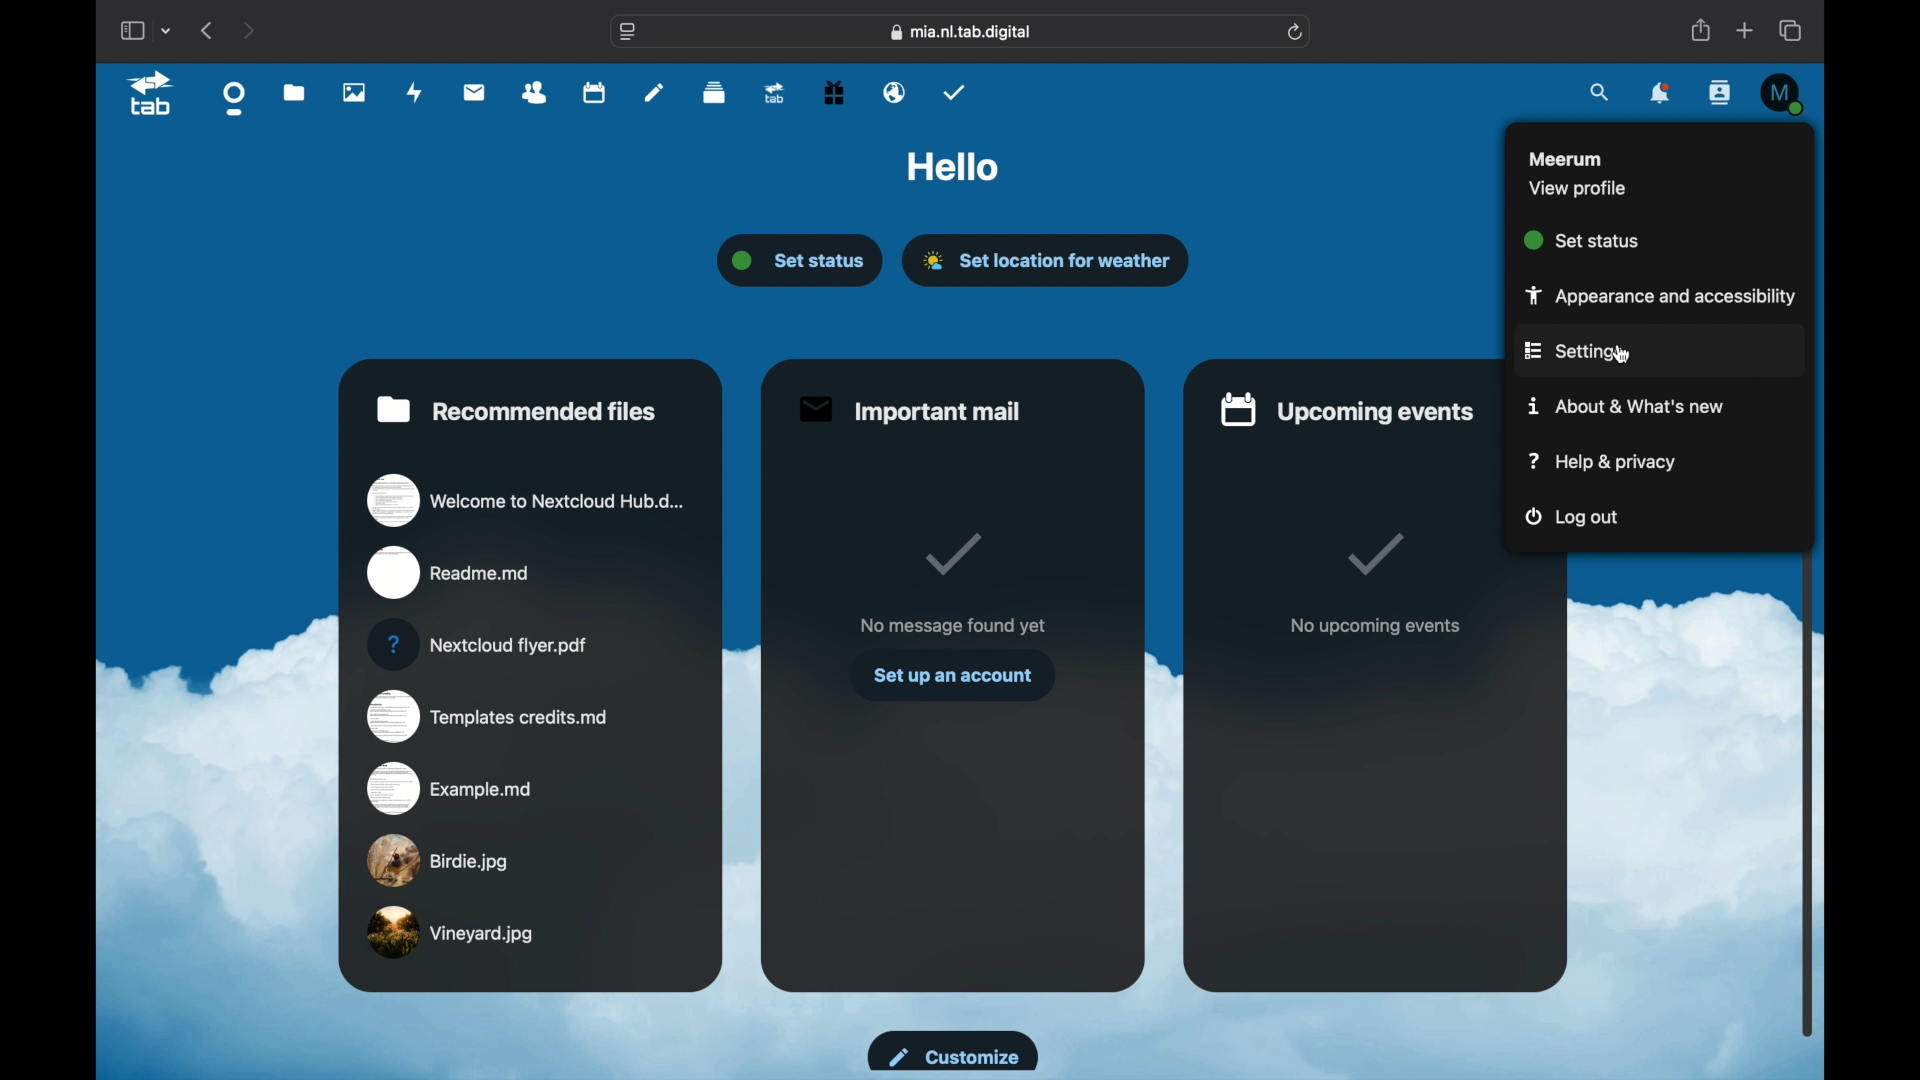  Describe the element at coordinates (438, 860) in the screenshot. I see `birdie` at that location.